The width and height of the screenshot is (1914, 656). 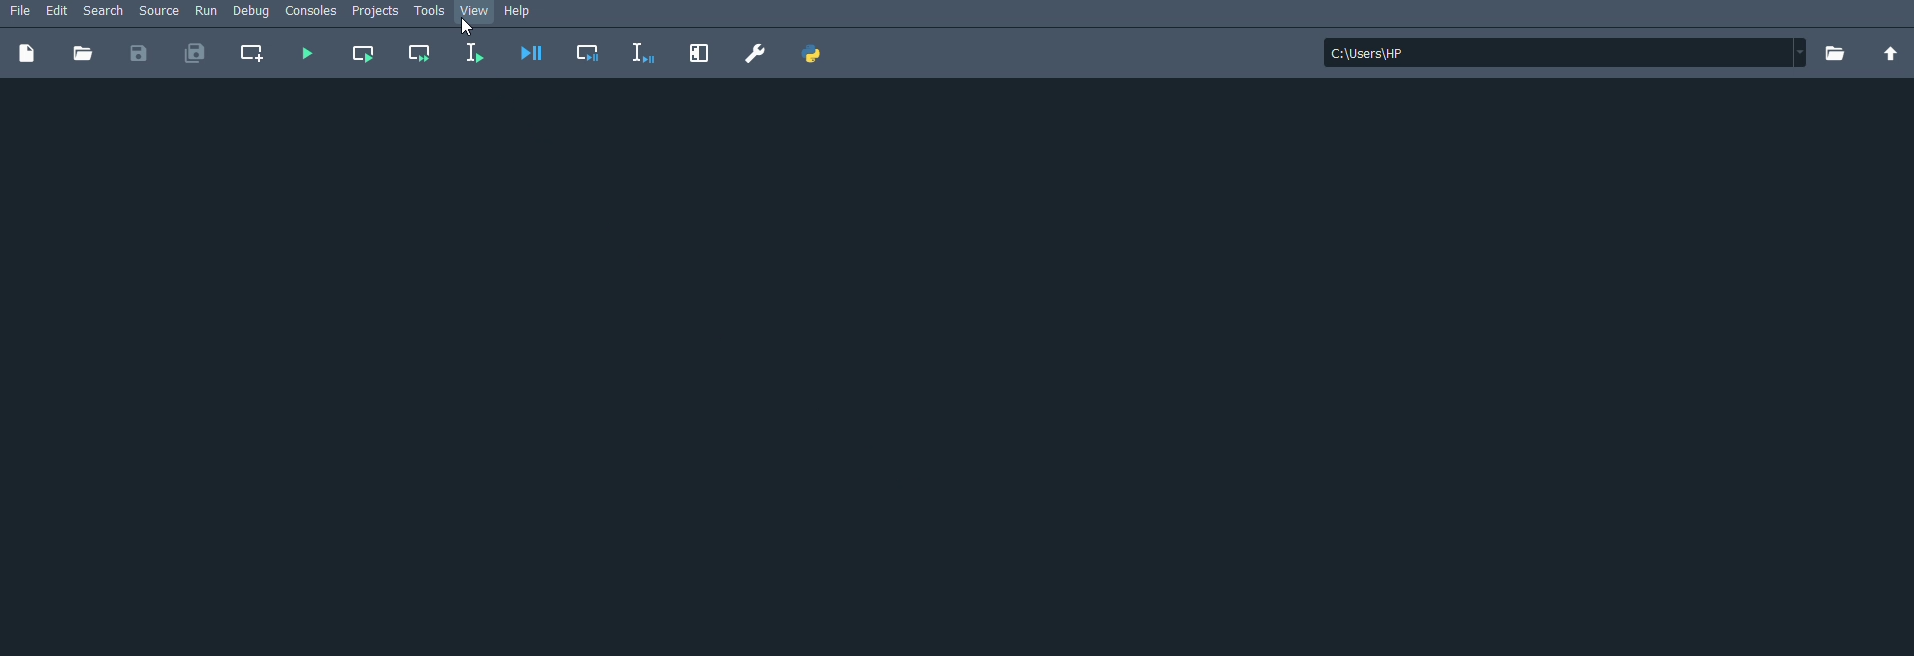 What do you see at coordinates (257, 53) in the screenshot?
I see `Create new cell at the current line` at bounding box center [257, 53].